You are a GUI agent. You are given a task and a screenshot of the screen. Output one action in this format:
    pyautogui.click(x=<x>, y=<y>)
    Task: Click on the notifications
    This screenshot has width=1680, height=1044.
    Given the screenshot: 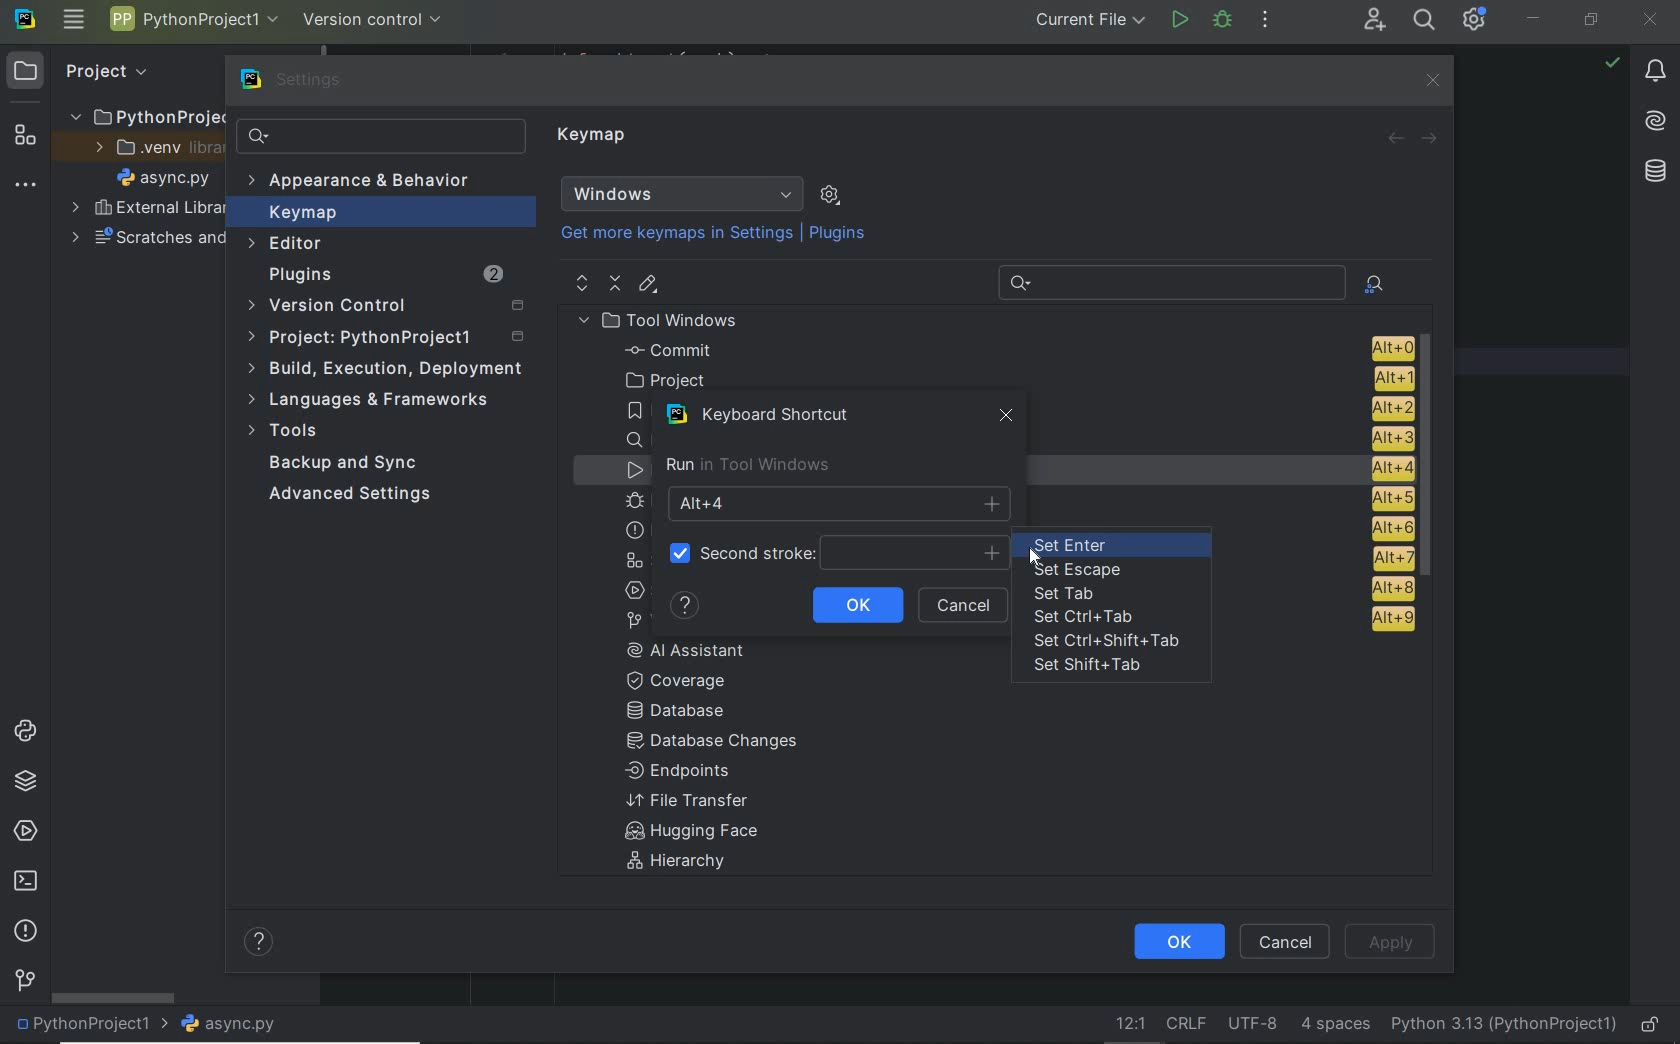 What is the action you would take?
    pyautogui.click(x=1656, y=72)
    